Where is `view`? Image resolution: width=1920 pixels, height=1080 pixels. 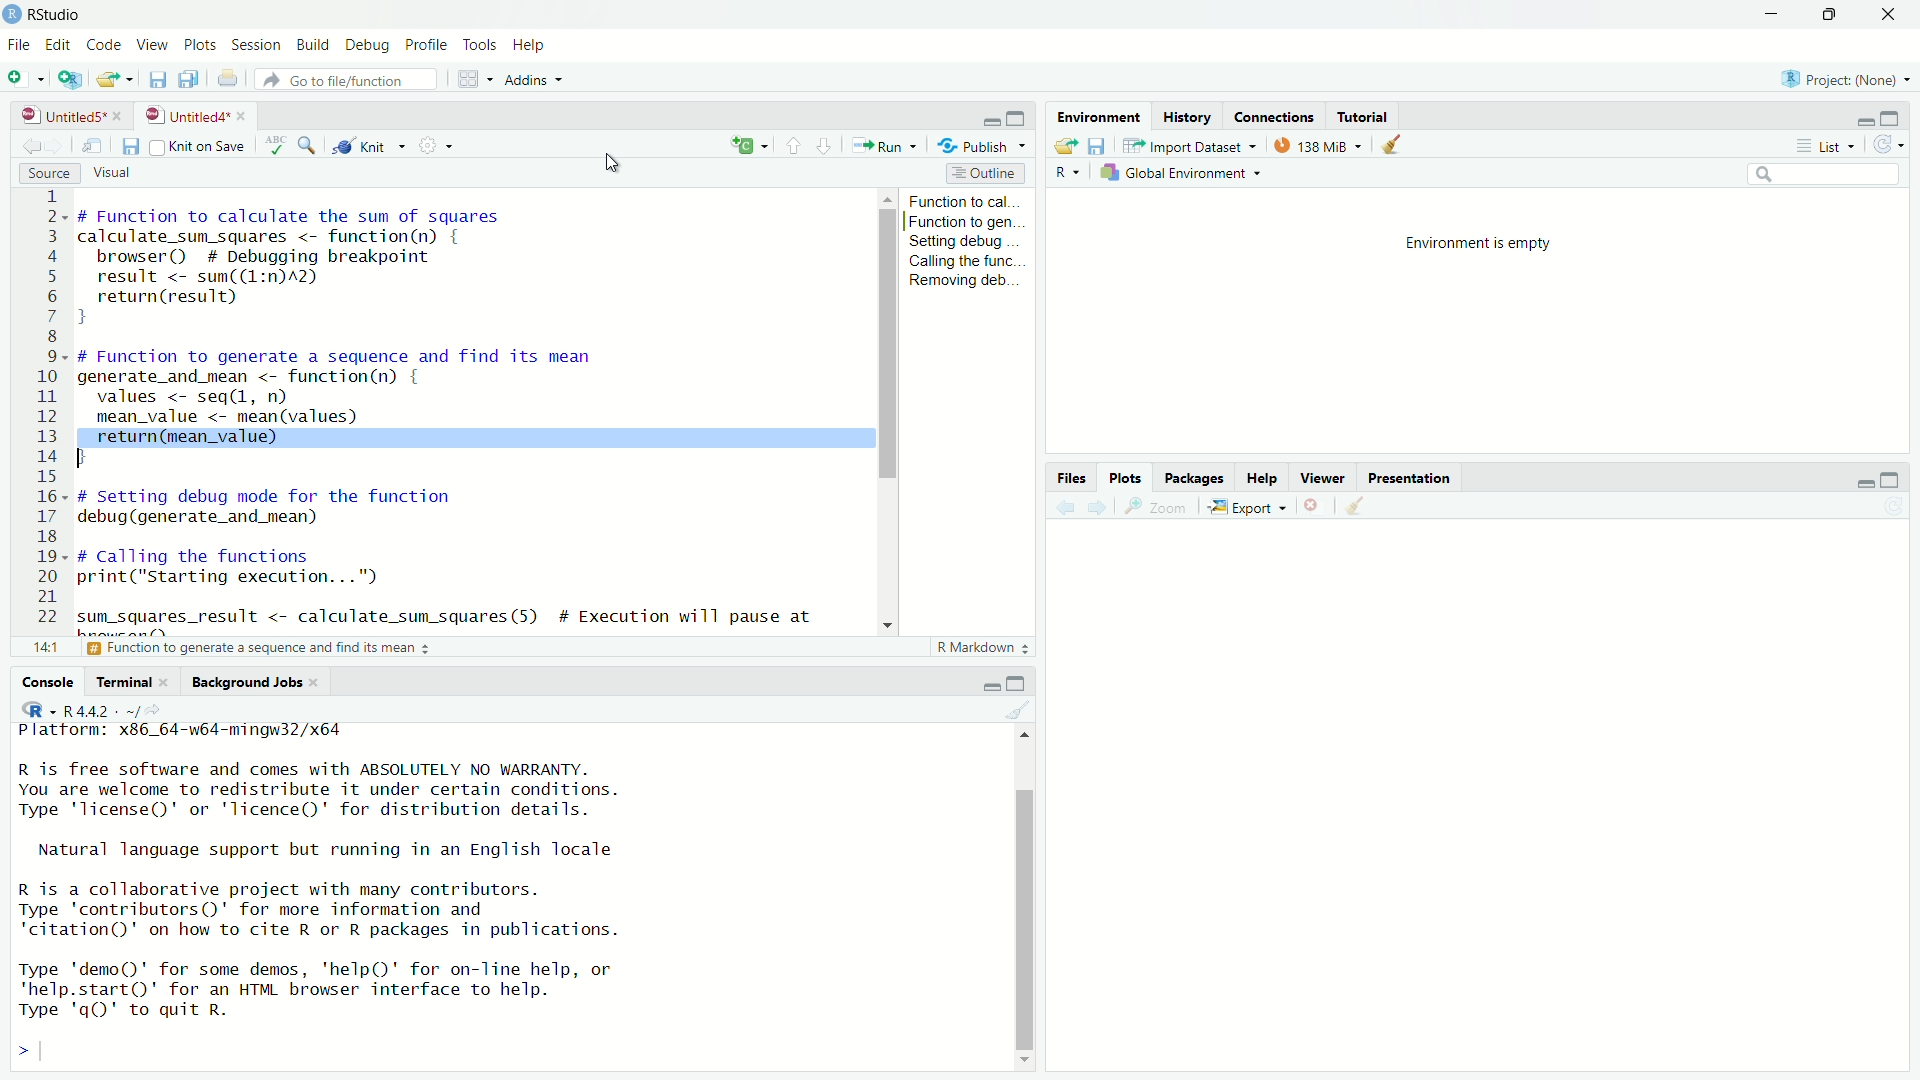
view is located at coordinates (156, 43).